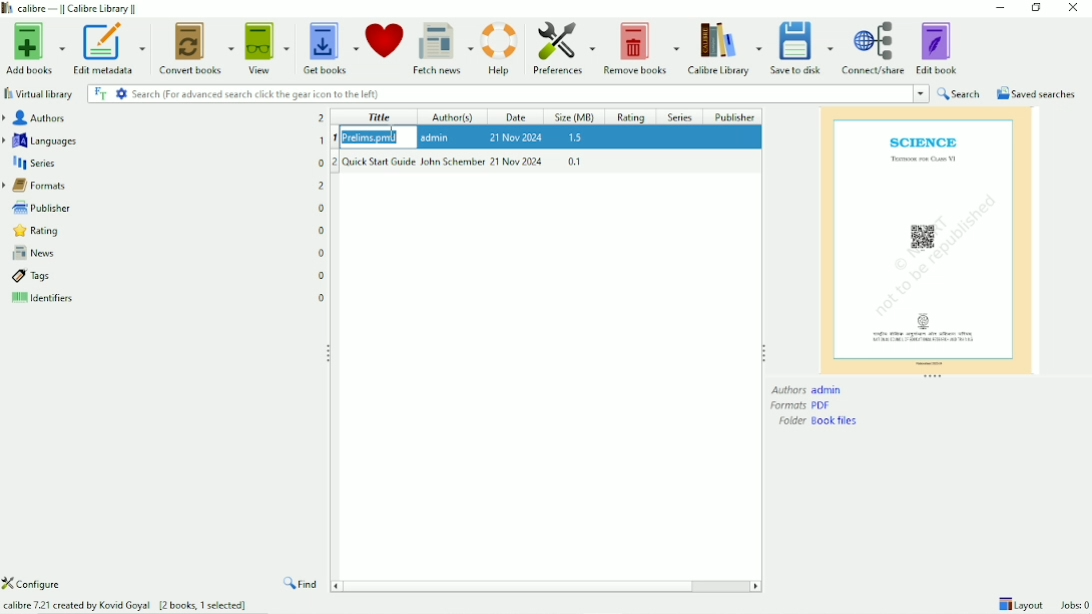 This screenshot has width=1092, height=614. Describe the element at coordinates (1020, 603) in the screenshot. I see `Layout` at that location.